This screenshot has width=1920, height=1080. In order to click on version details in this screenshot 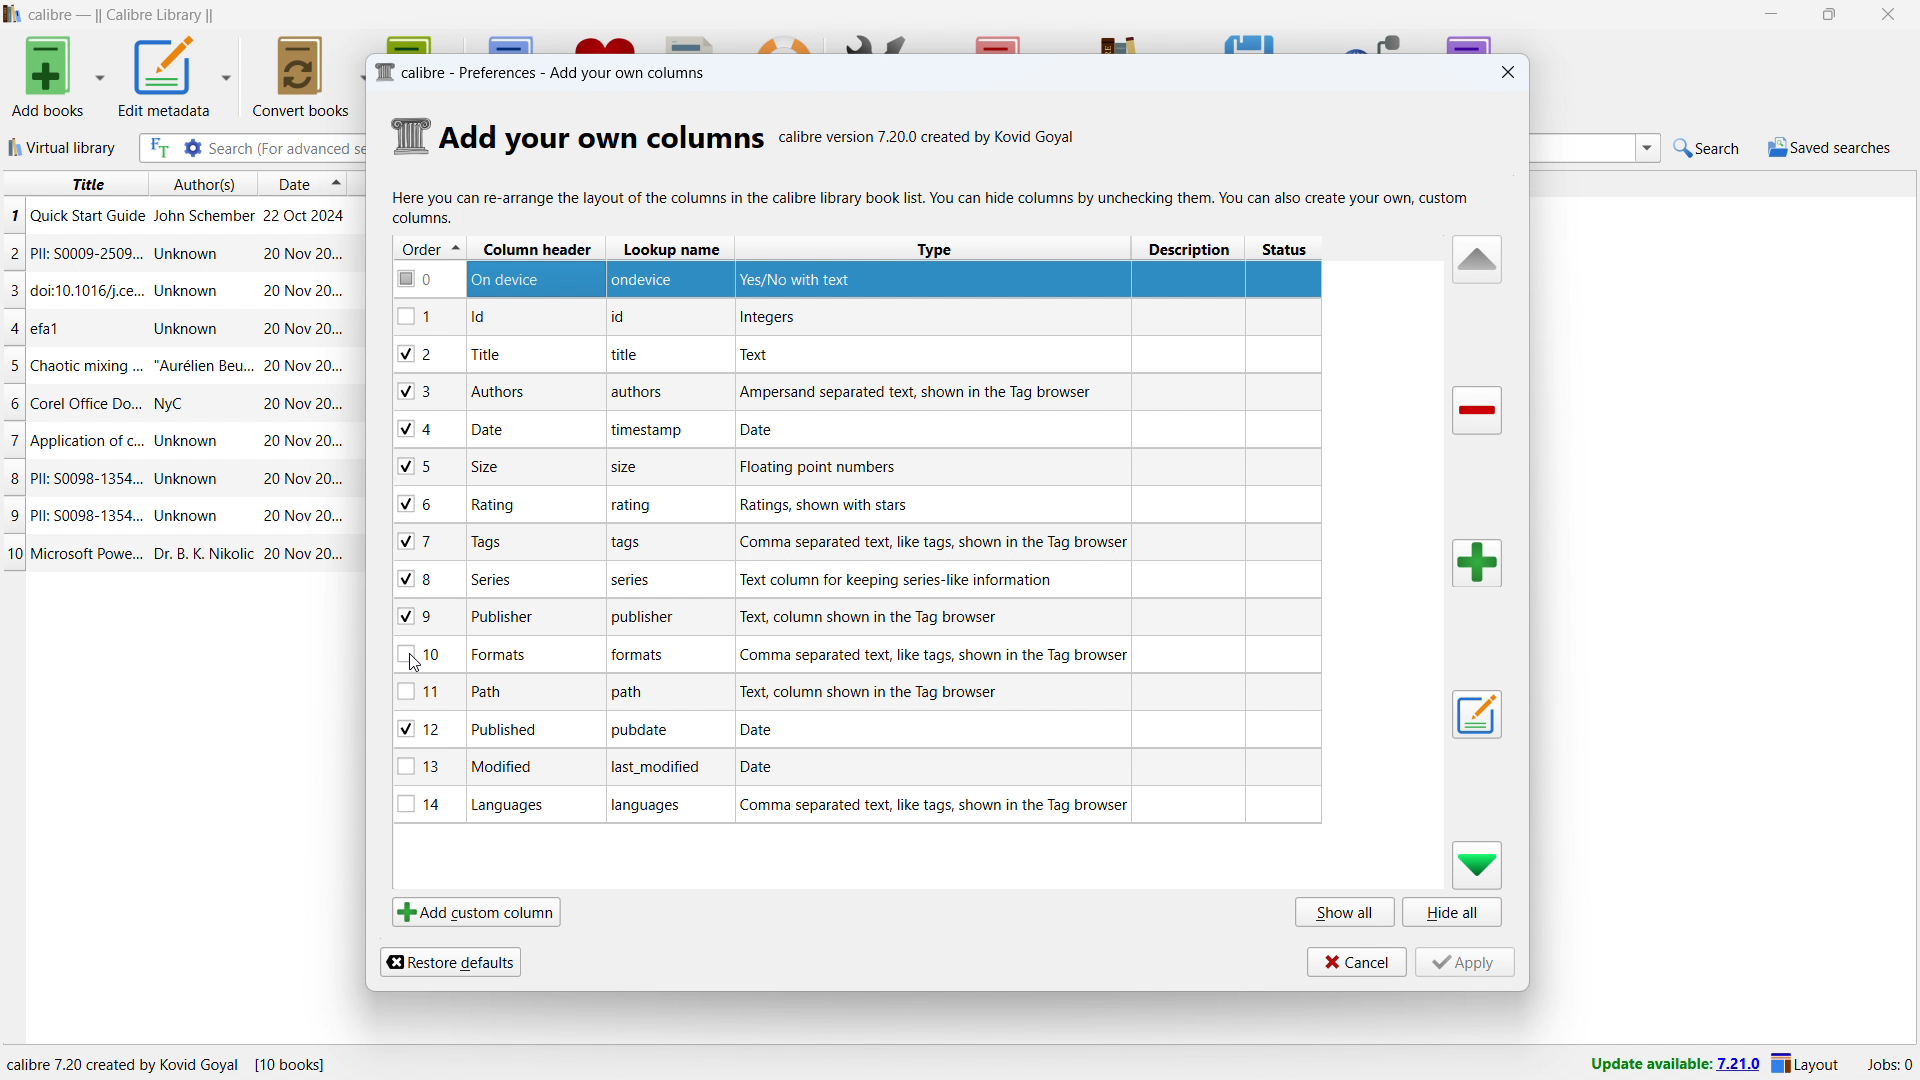, I will do `click(931, 140)`.